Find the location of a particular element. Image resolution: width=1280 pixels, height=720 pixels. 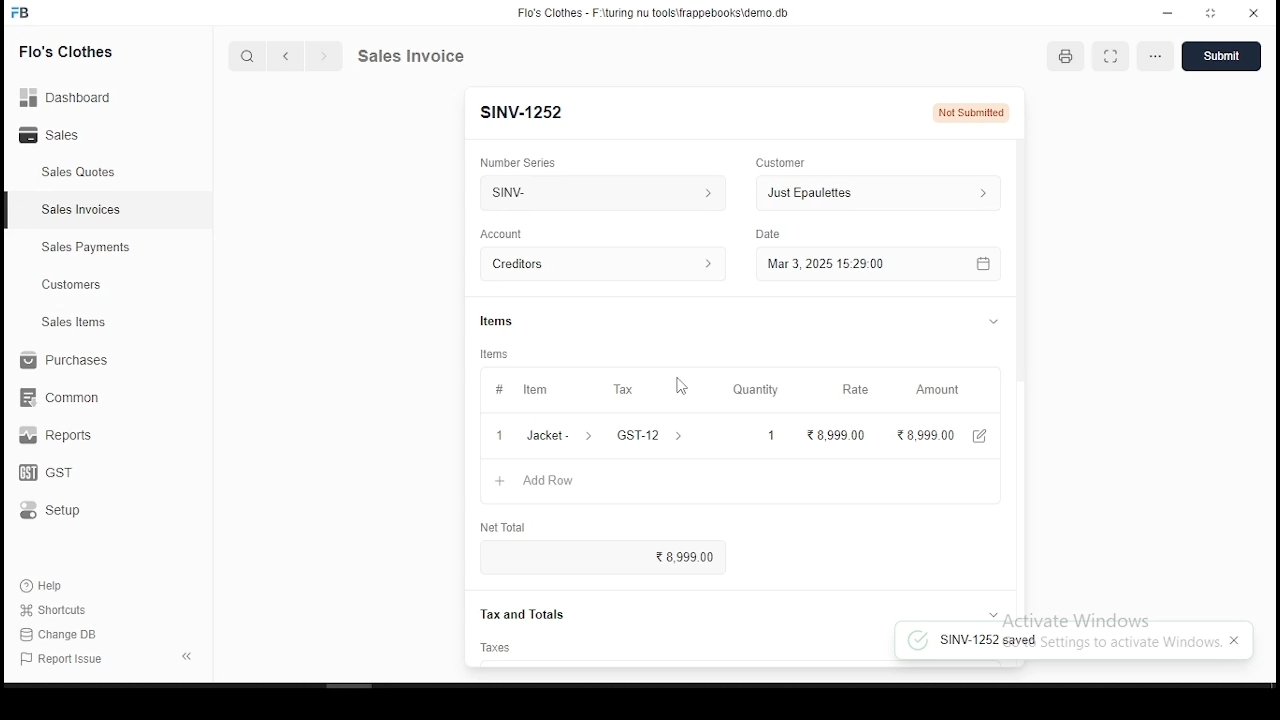

cursor is located at coordinates (683, 384).